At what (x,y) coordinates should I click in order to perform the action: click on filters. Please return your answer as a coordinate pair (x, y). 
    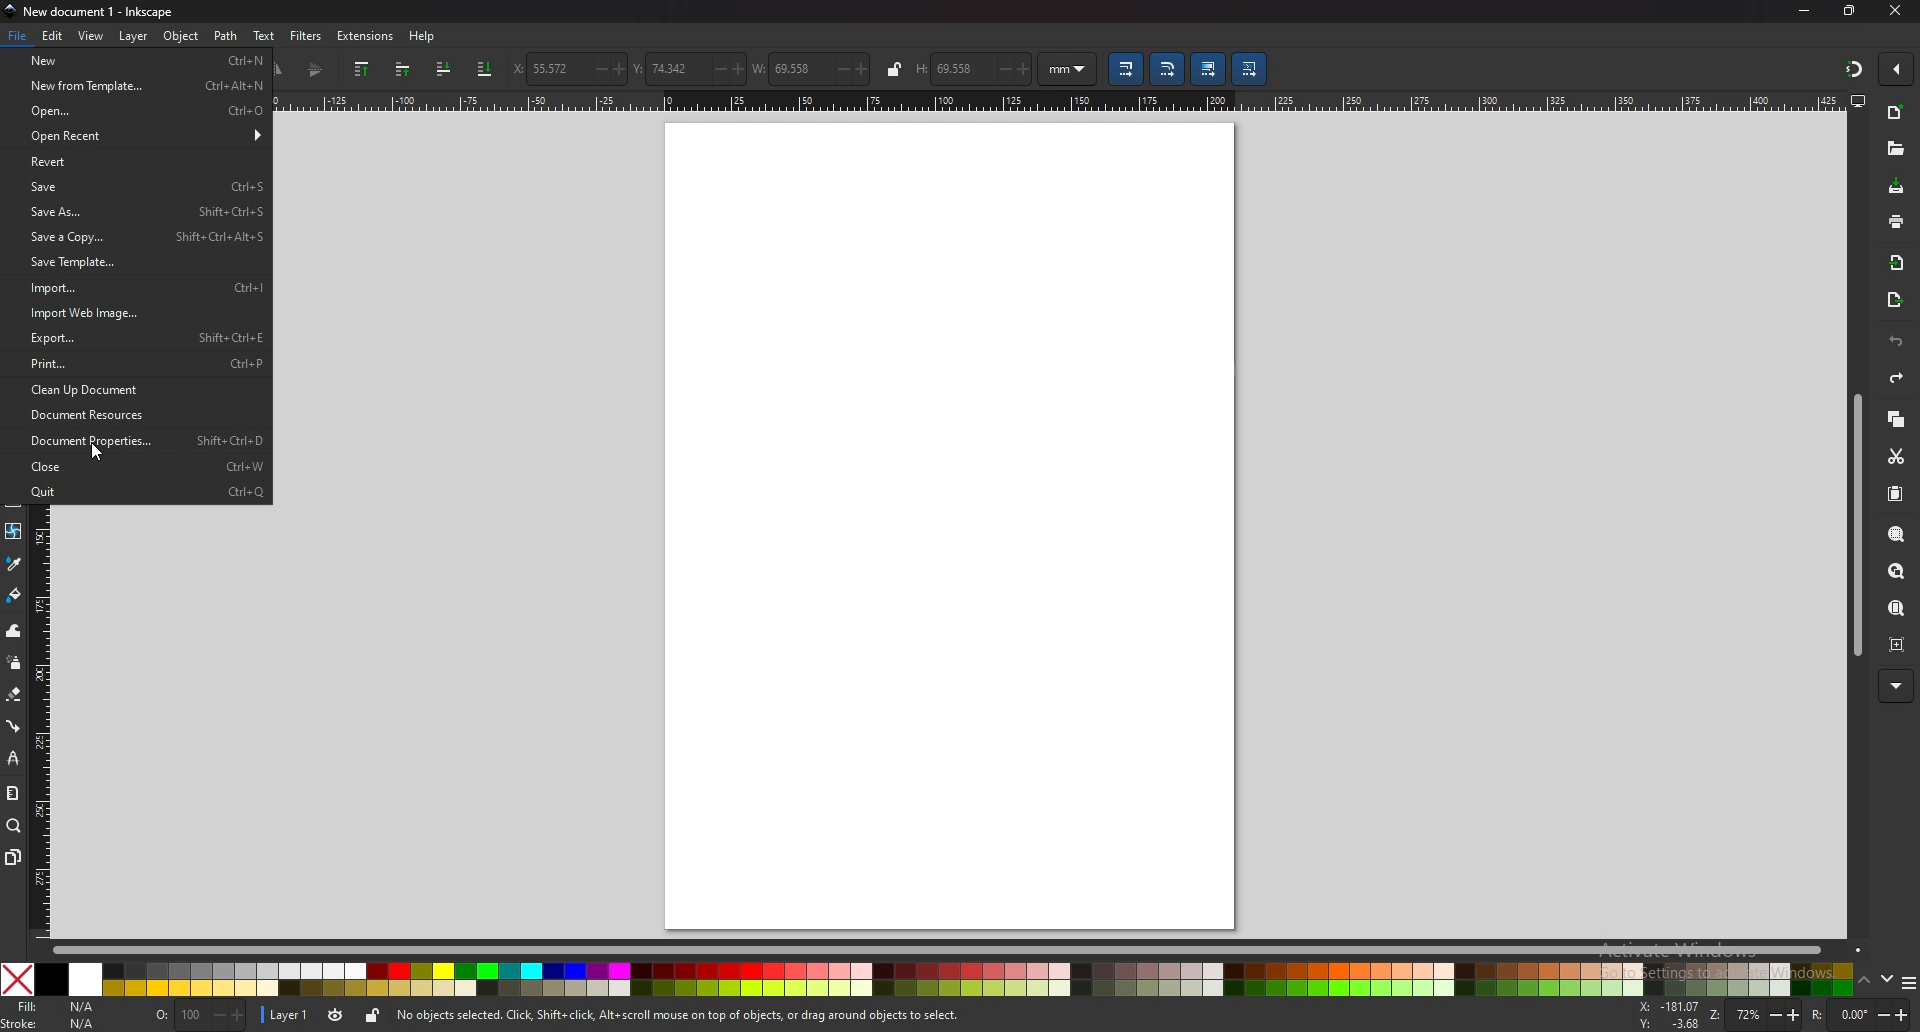
    Looking at the image, I should click on (306, 35).